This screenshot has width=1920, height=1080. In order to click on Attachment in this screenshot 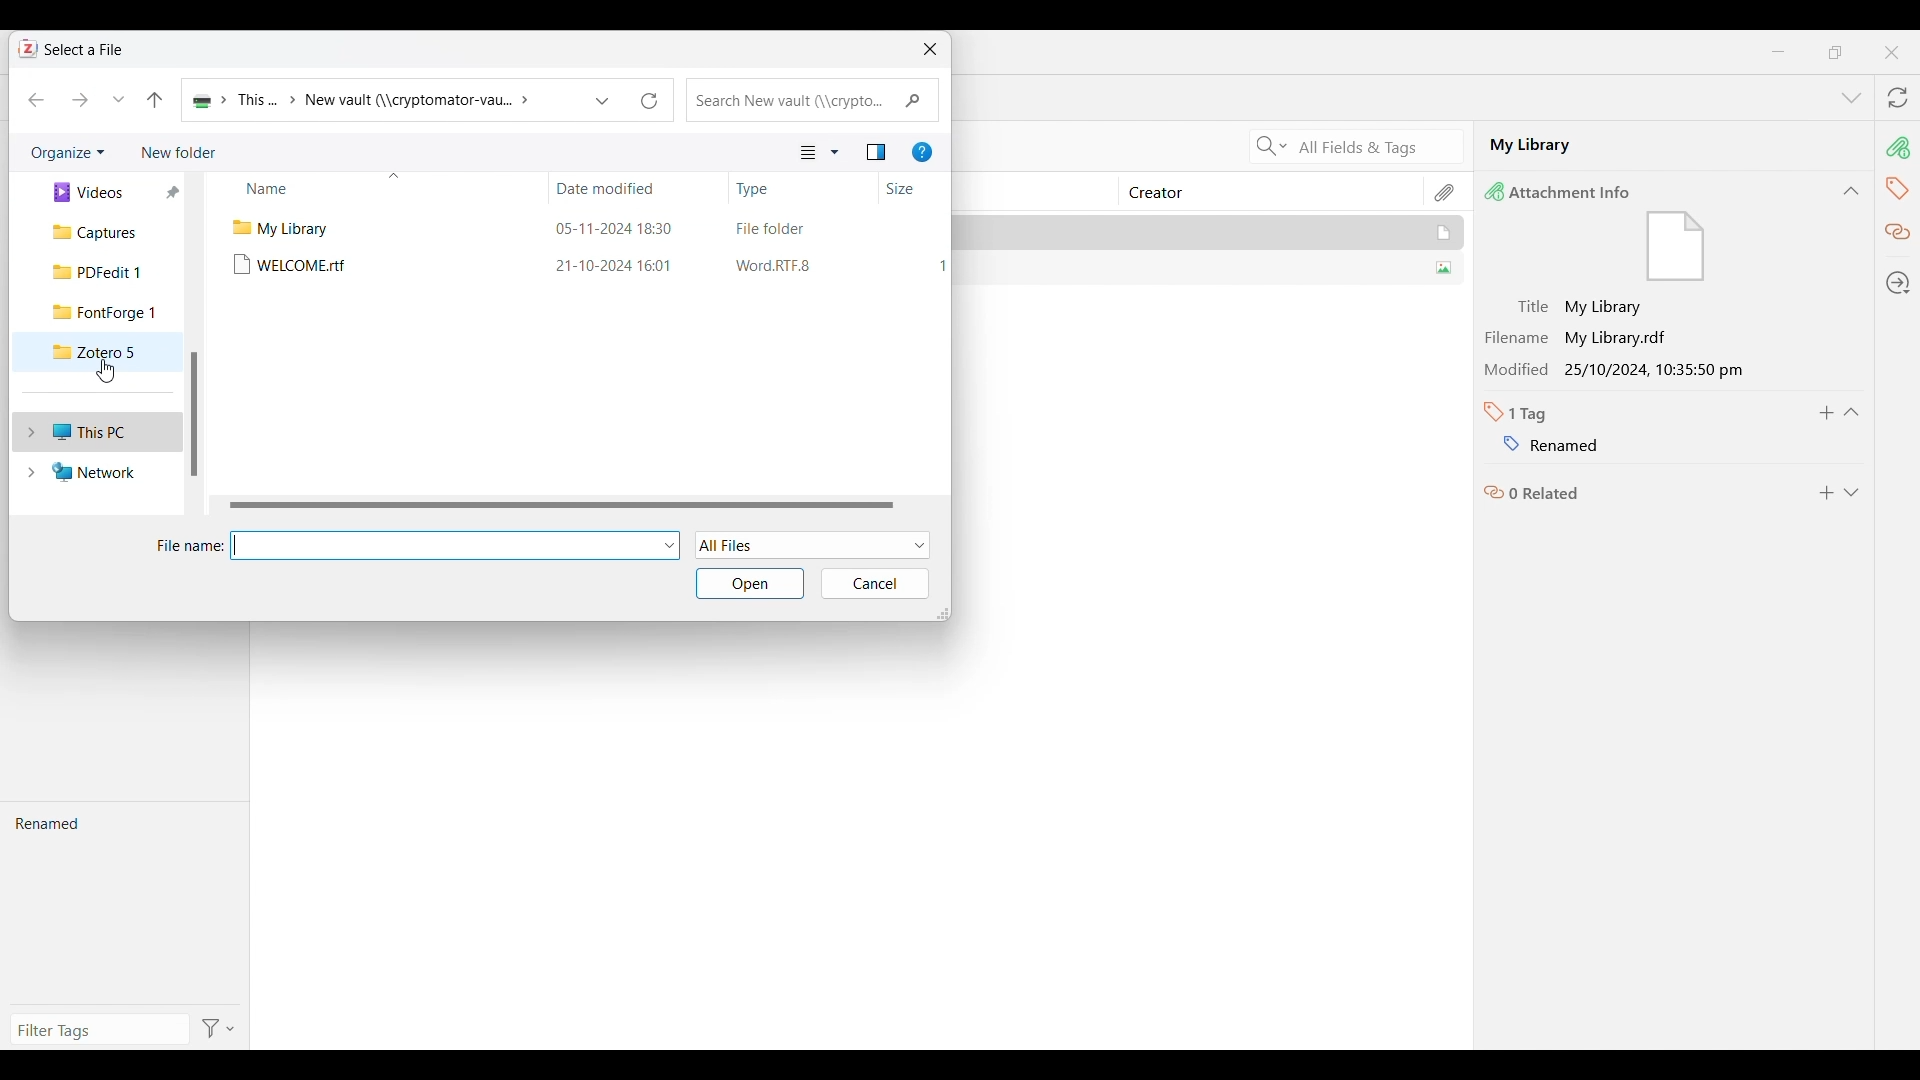, I will do `click(1447, 191)`.